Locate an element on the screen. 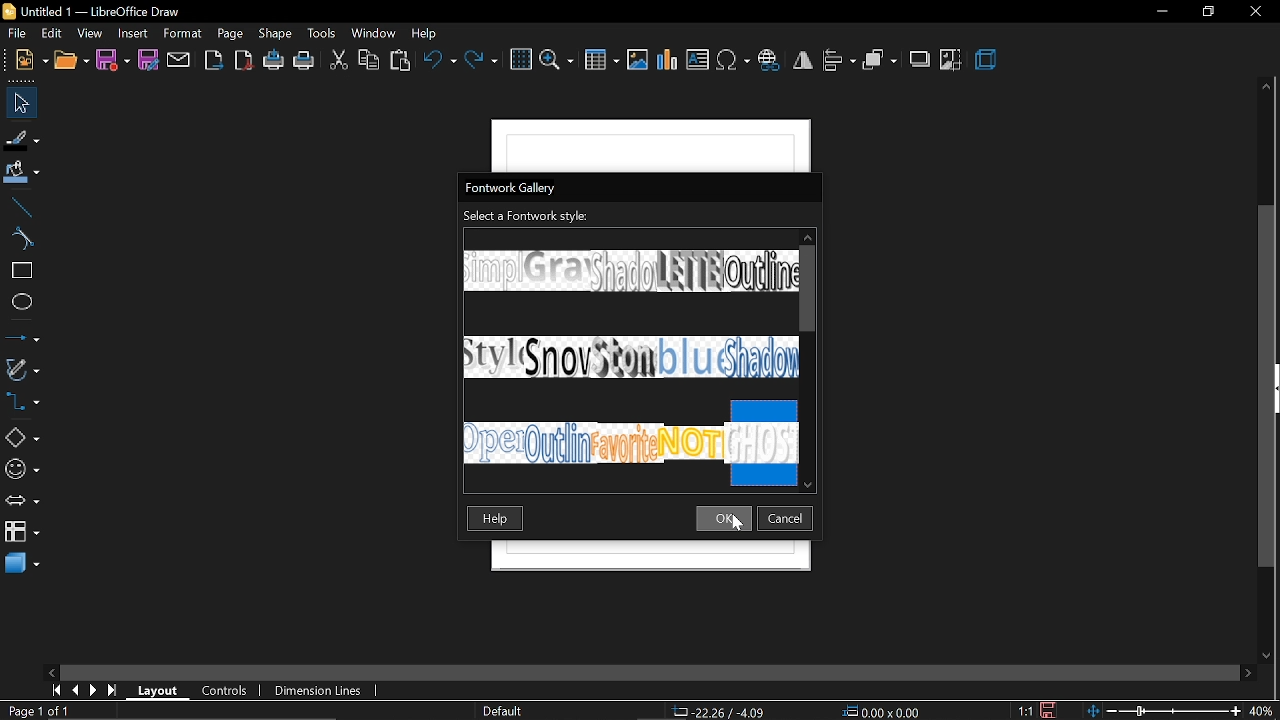 This screenshot has height=720, width=1280. export is located at coordinates (214, 62).